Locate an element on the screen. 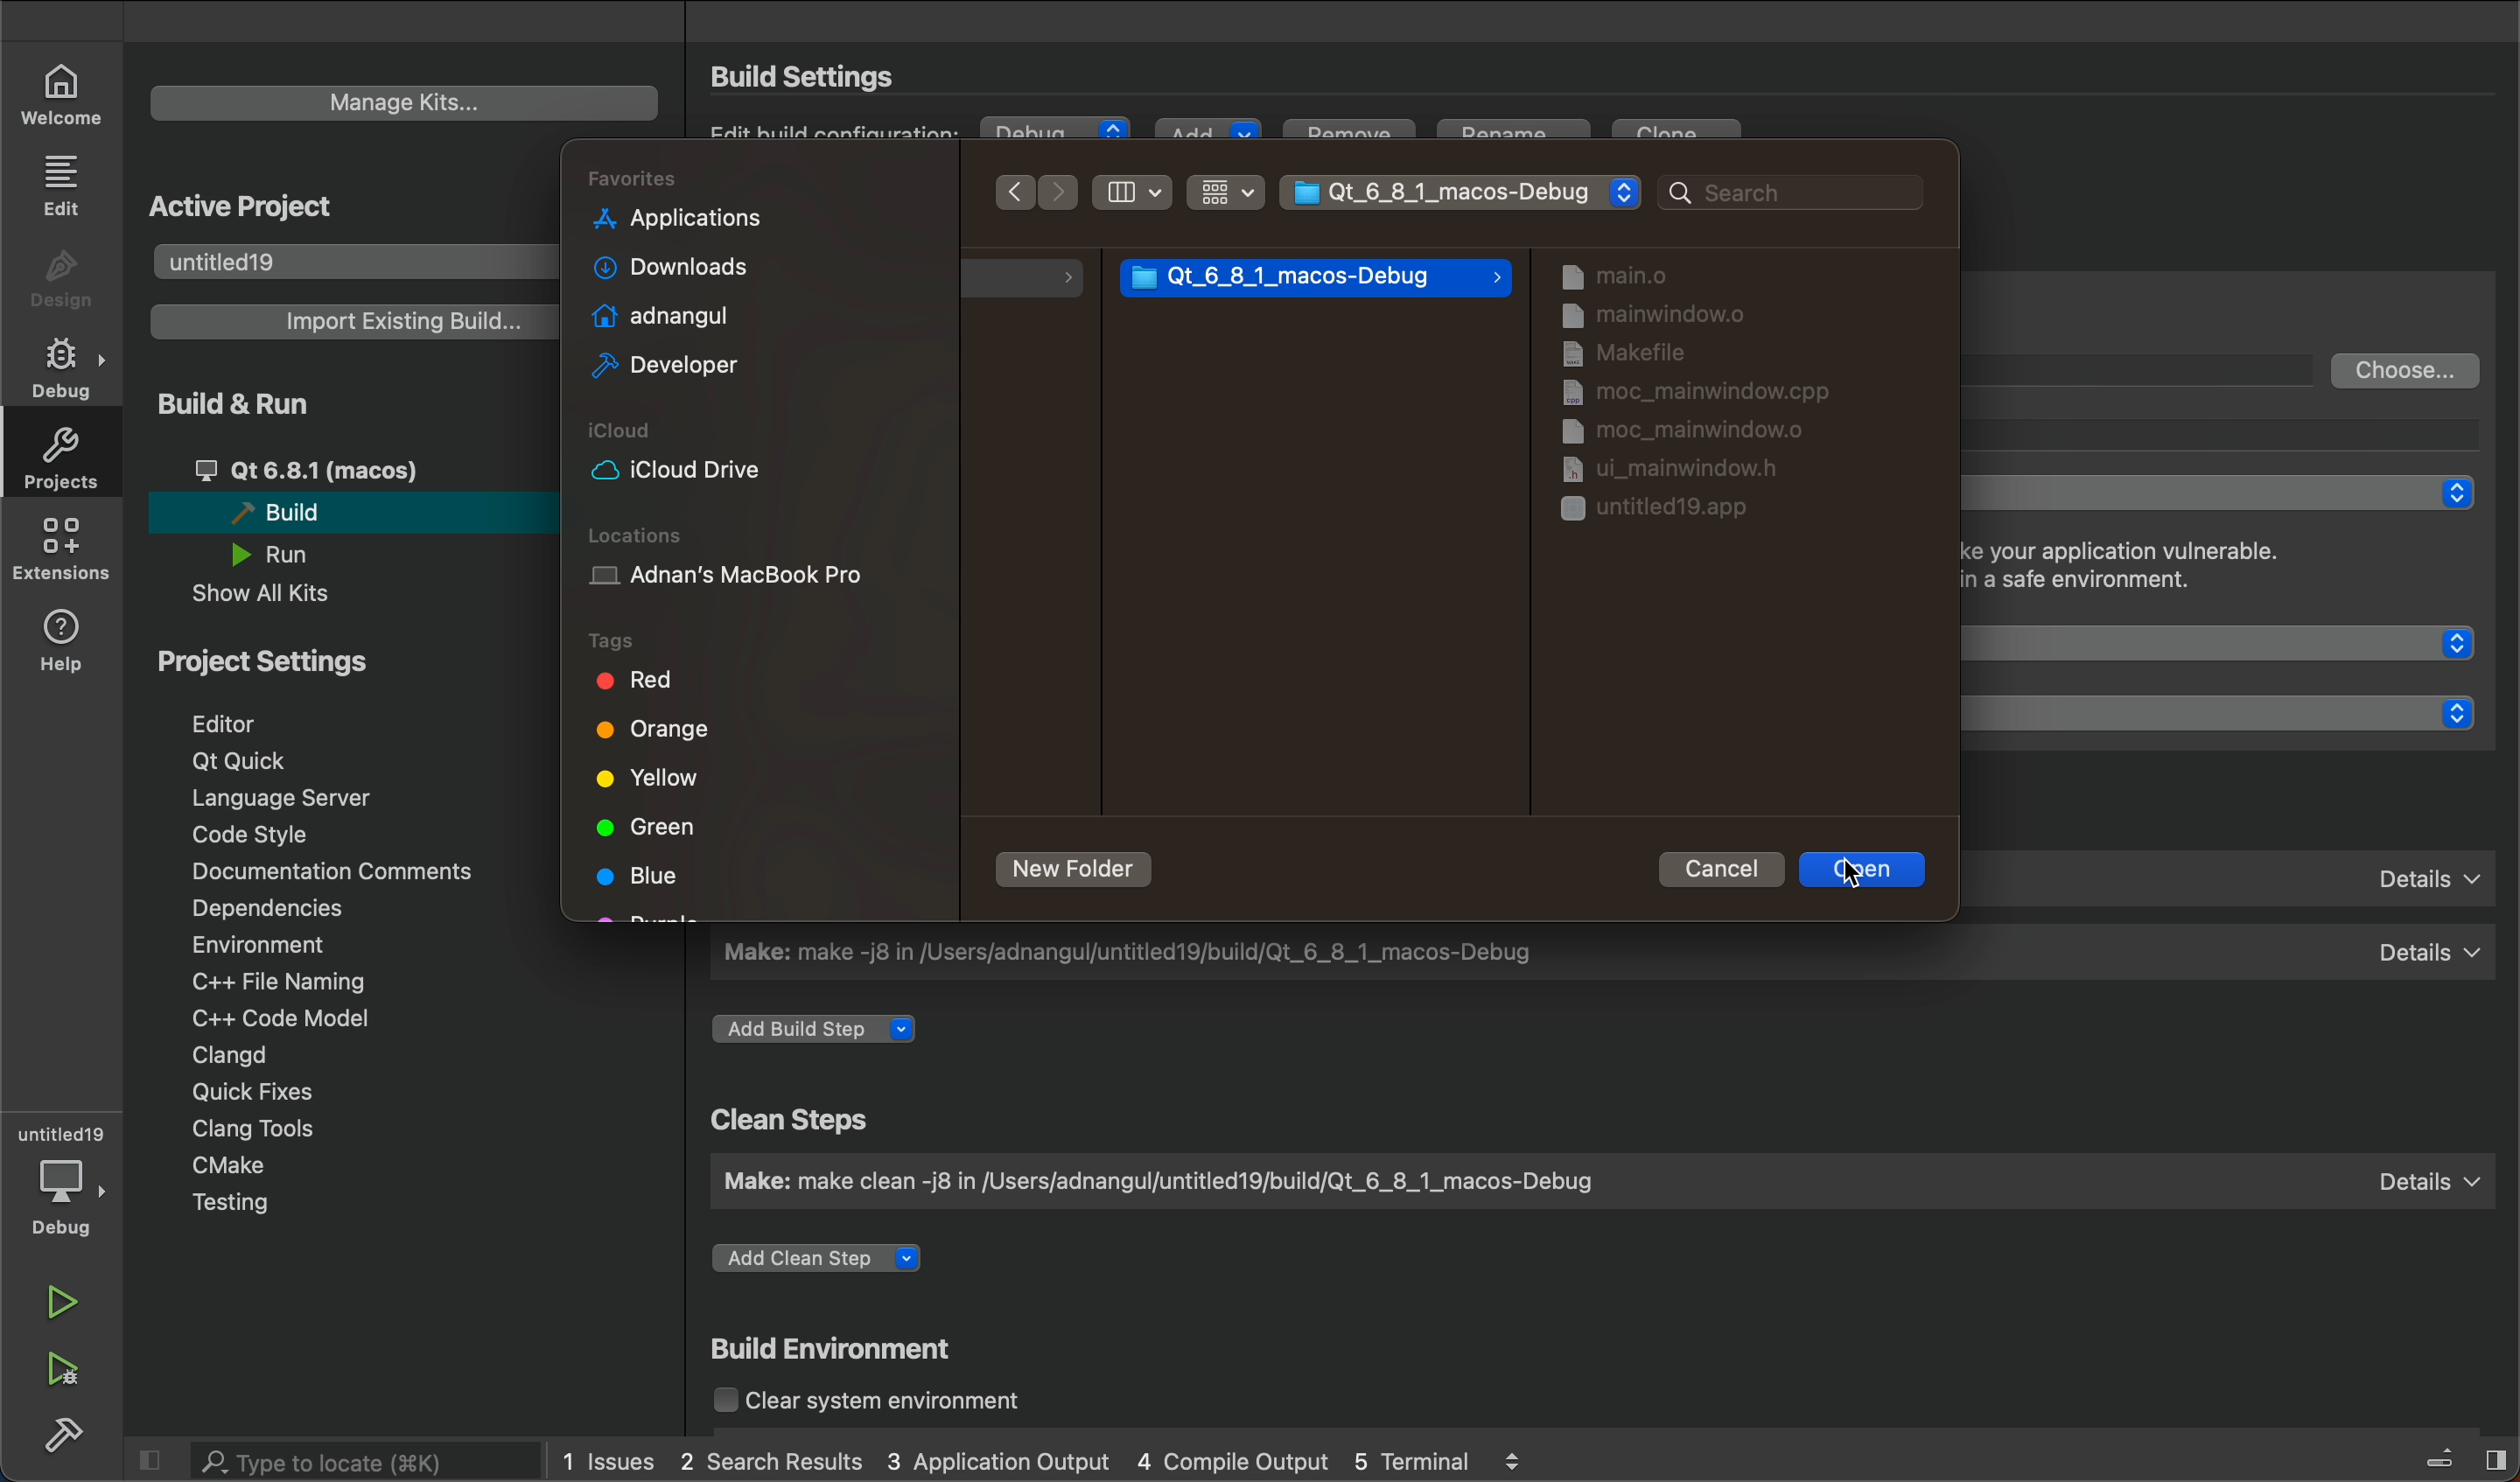  projects is located at coordinates (57, 458).